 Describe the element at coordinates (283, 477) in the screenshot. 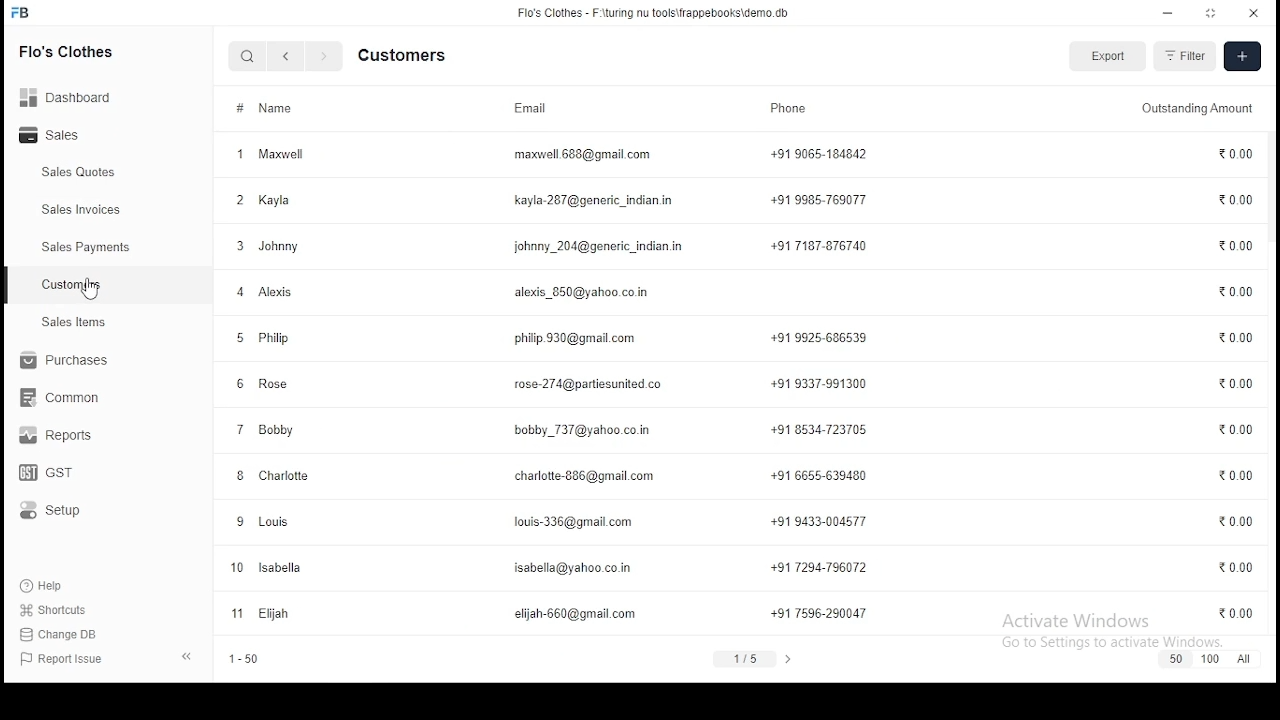

I see `Charlotte` at that location.